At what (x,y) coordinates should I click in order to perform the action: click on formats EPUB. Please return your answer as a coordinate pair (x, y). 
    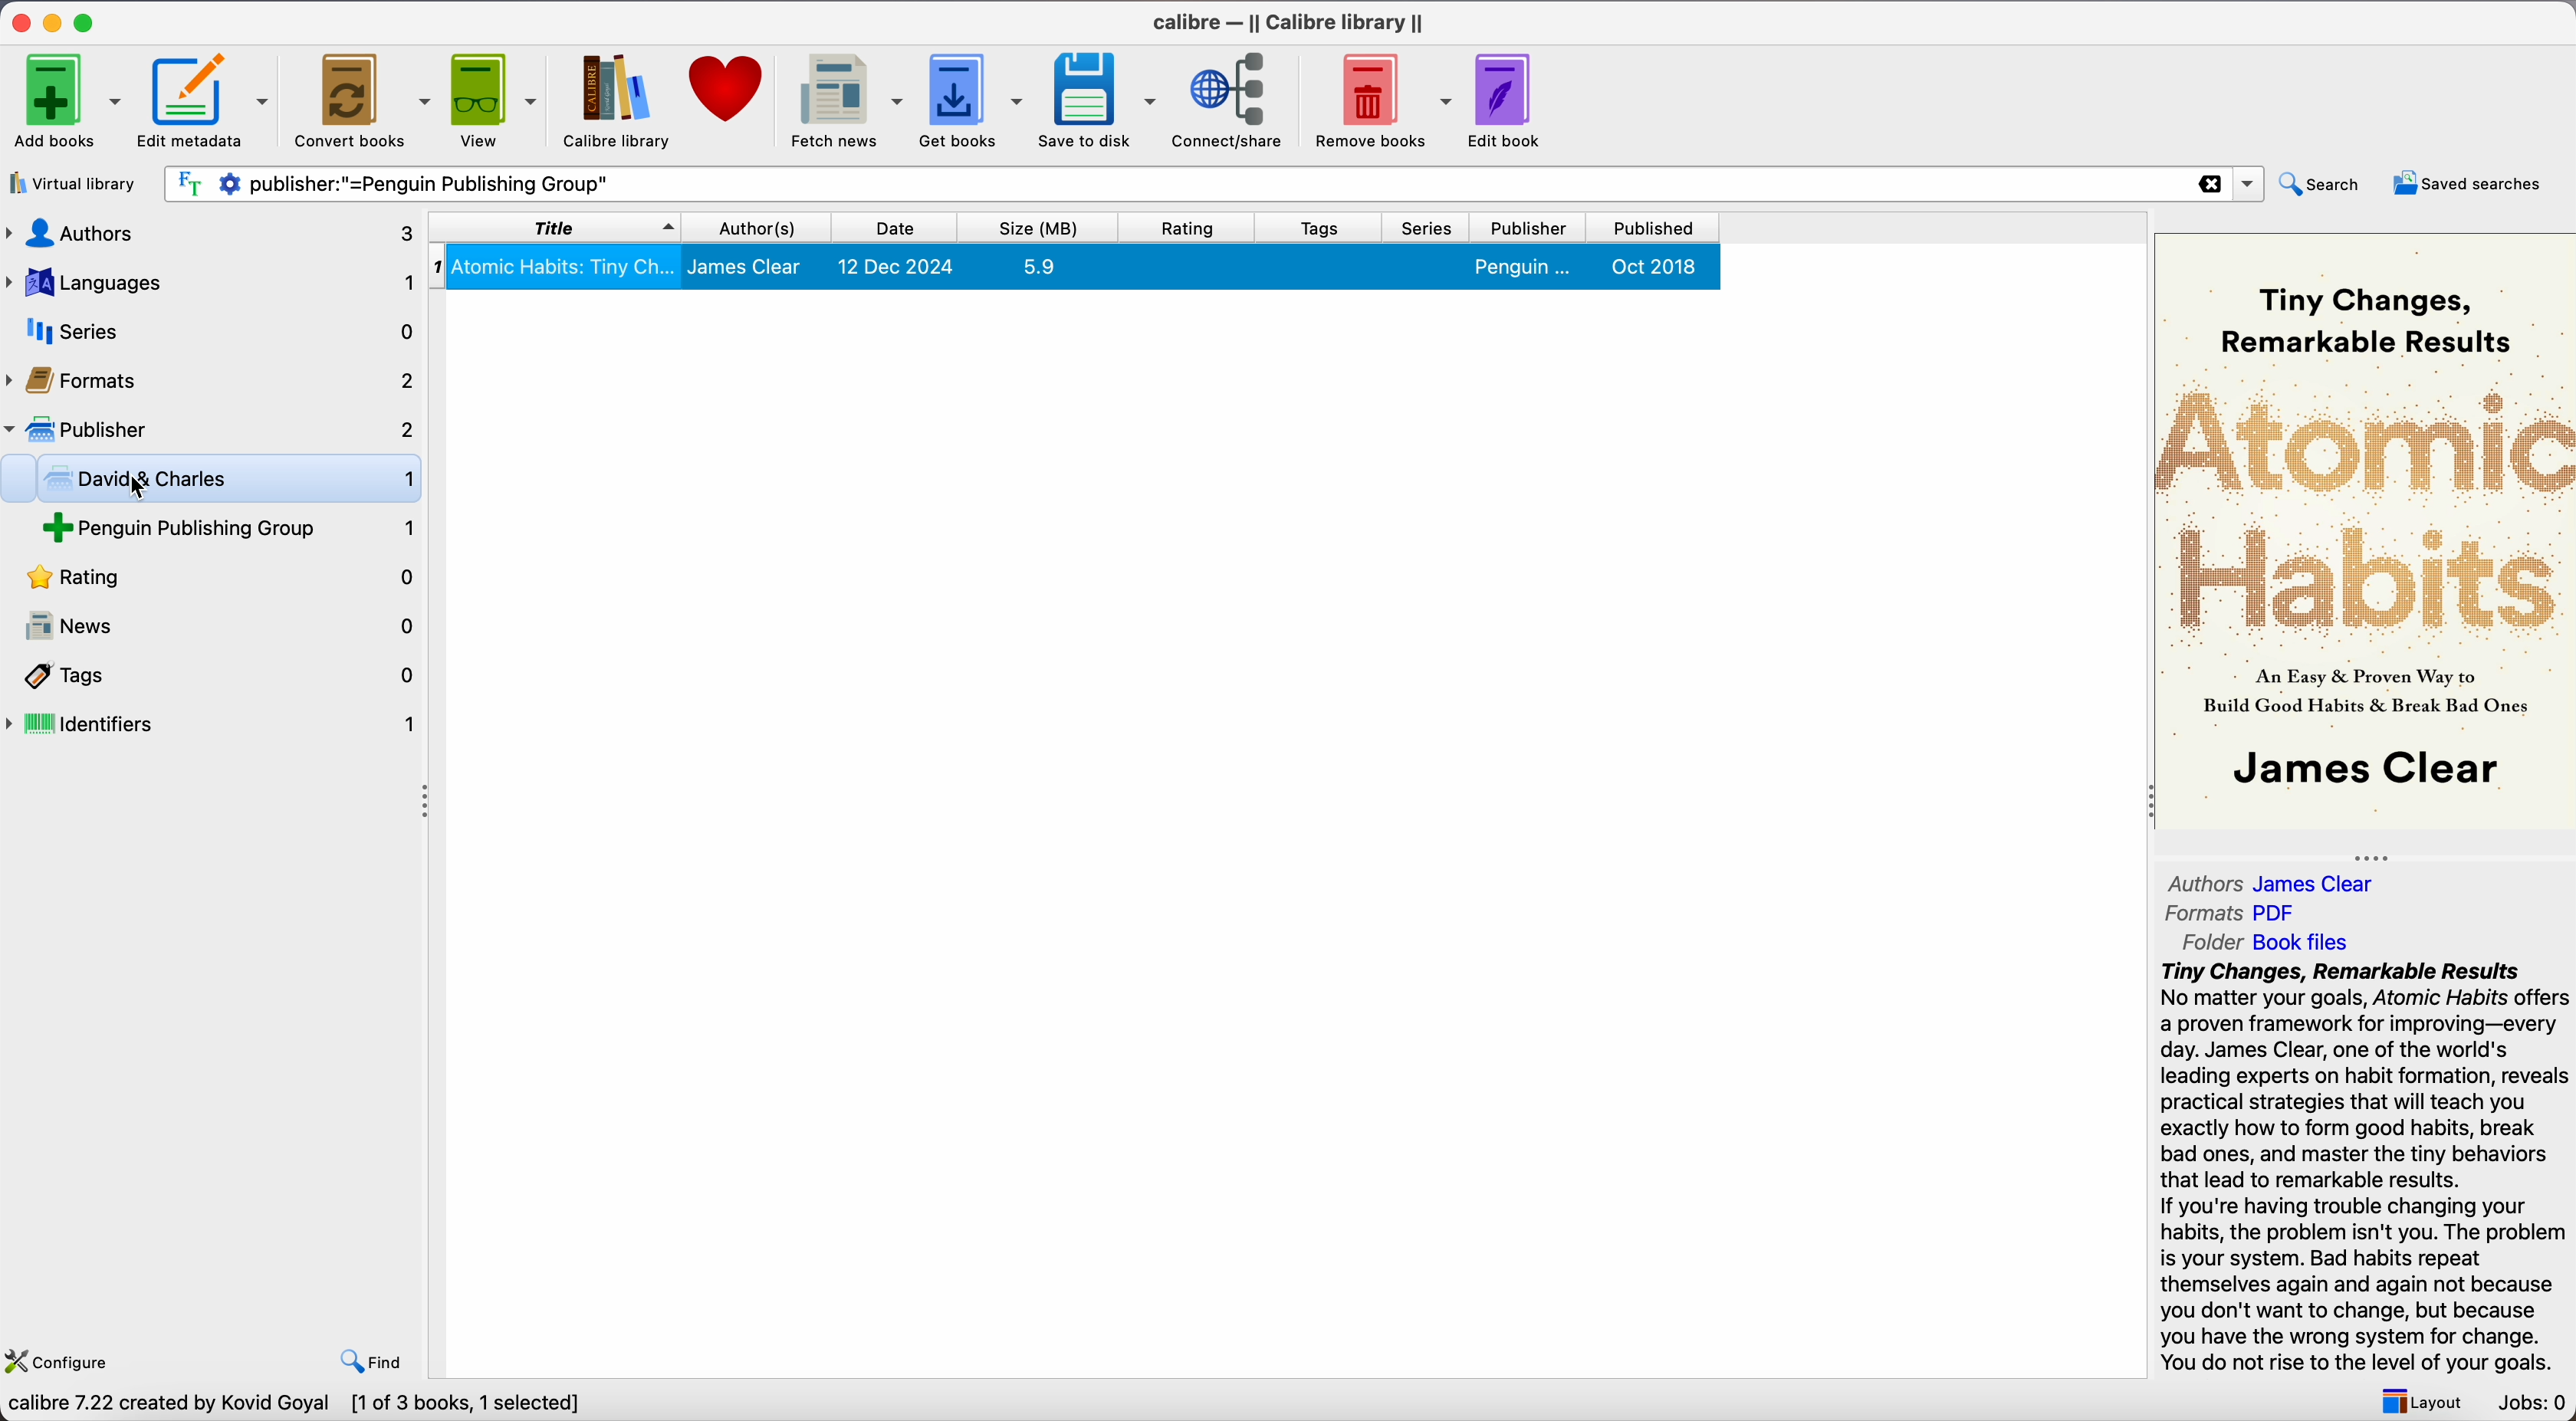
    Looking at the image, I should click on (2247, 912).